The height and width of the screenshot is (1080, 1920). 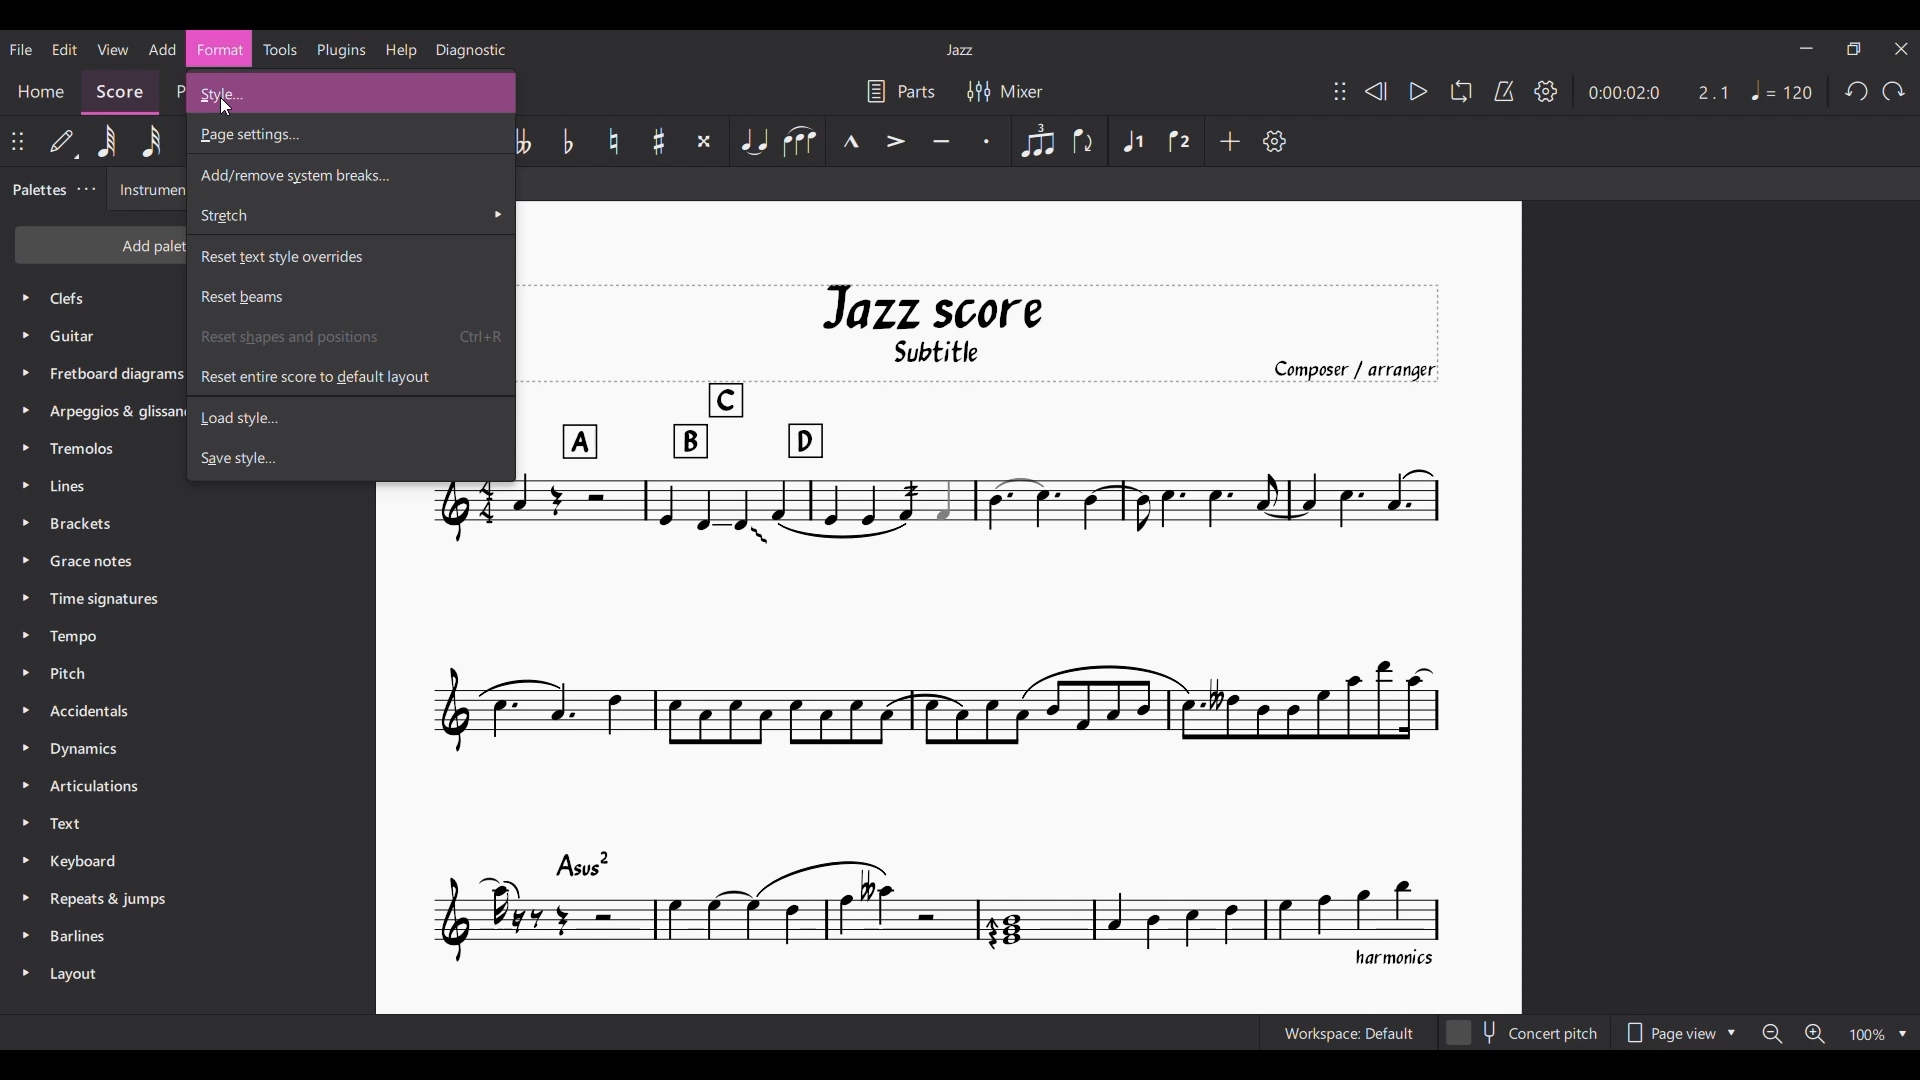 What do you see at coordinates (897, 140) in the screenshot?
I see `Accent` at bounding box center [897, 140].